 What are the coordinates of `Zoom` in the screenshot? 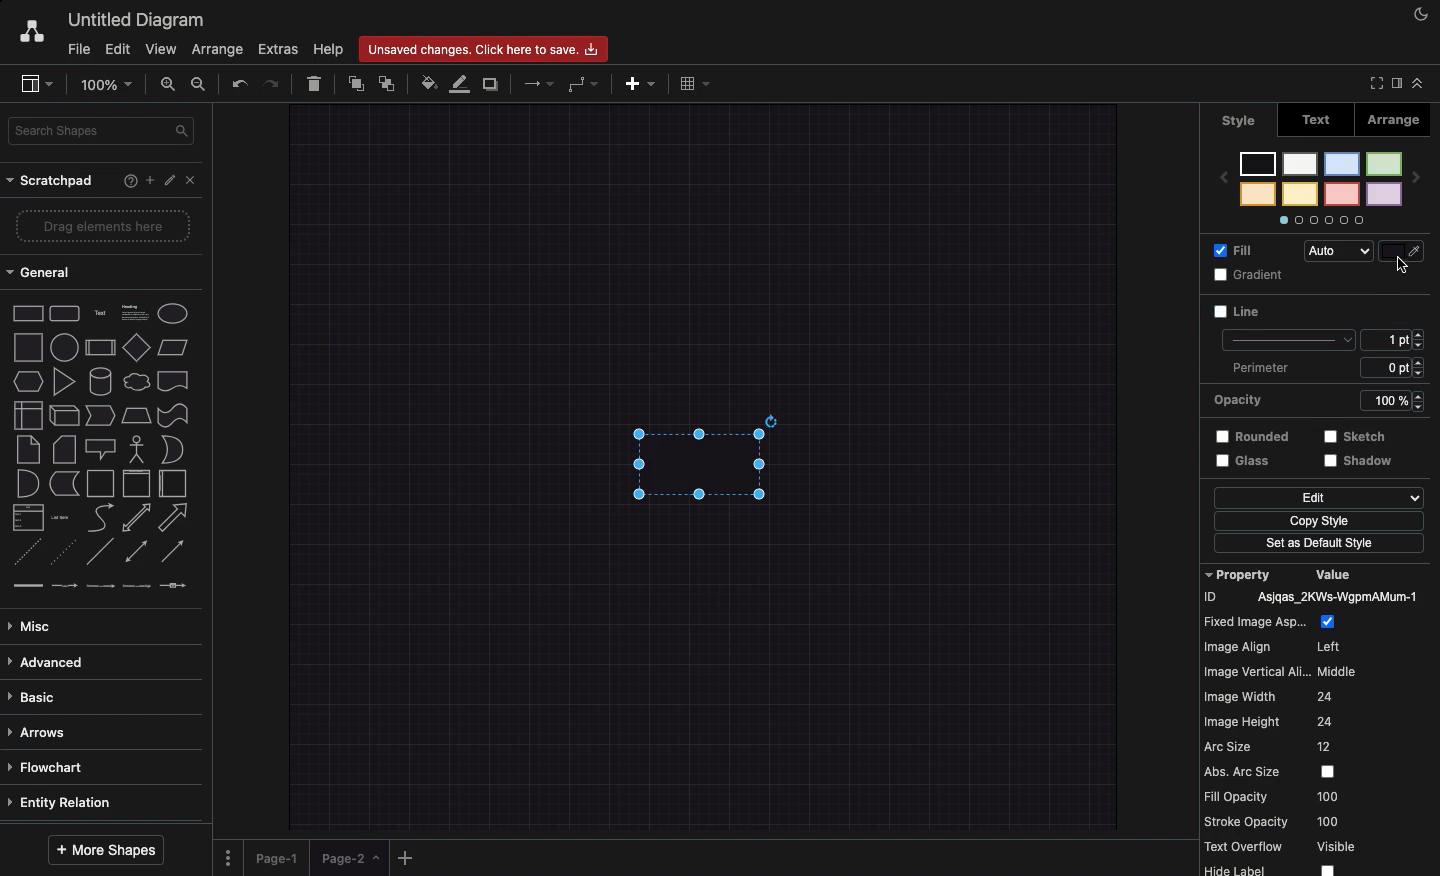 It's located at (111, 83).